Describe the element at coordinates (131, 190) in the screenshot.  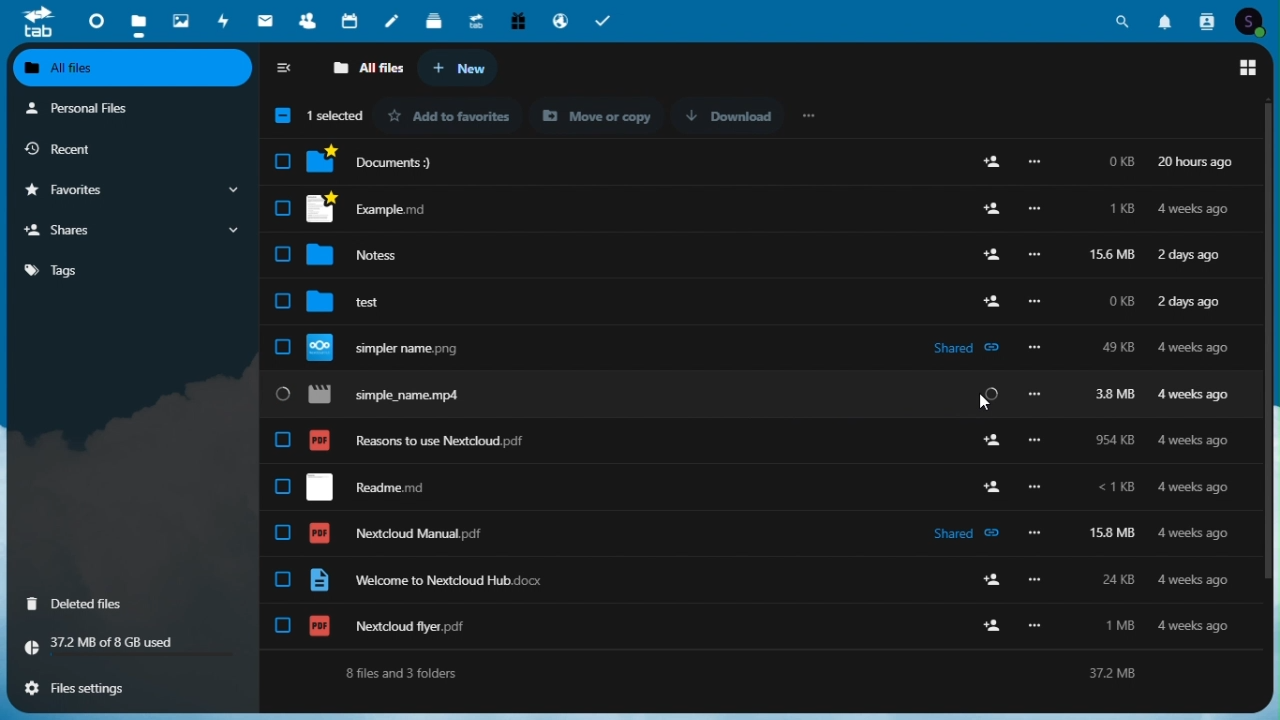
I see `Favourite` at that location.